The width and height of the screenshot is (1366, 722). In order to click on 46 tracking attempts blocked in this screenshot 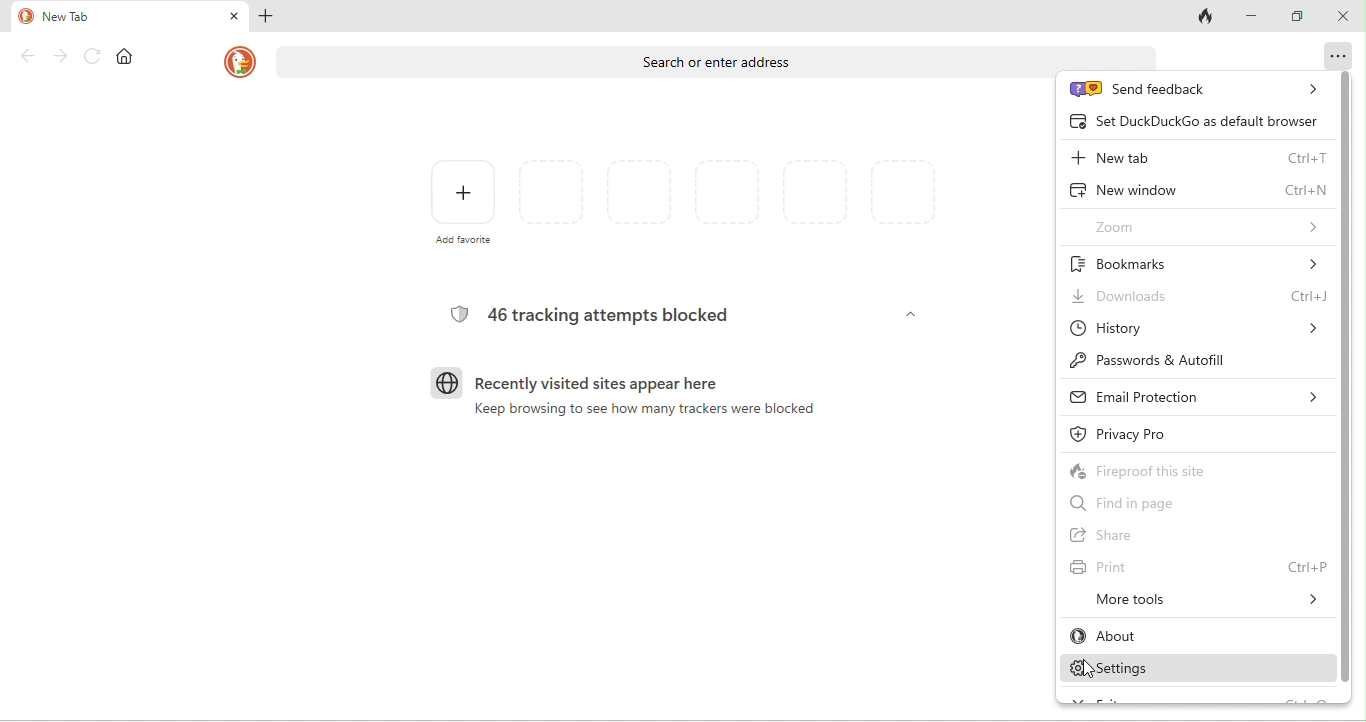, I will do `click(594, 315)`.